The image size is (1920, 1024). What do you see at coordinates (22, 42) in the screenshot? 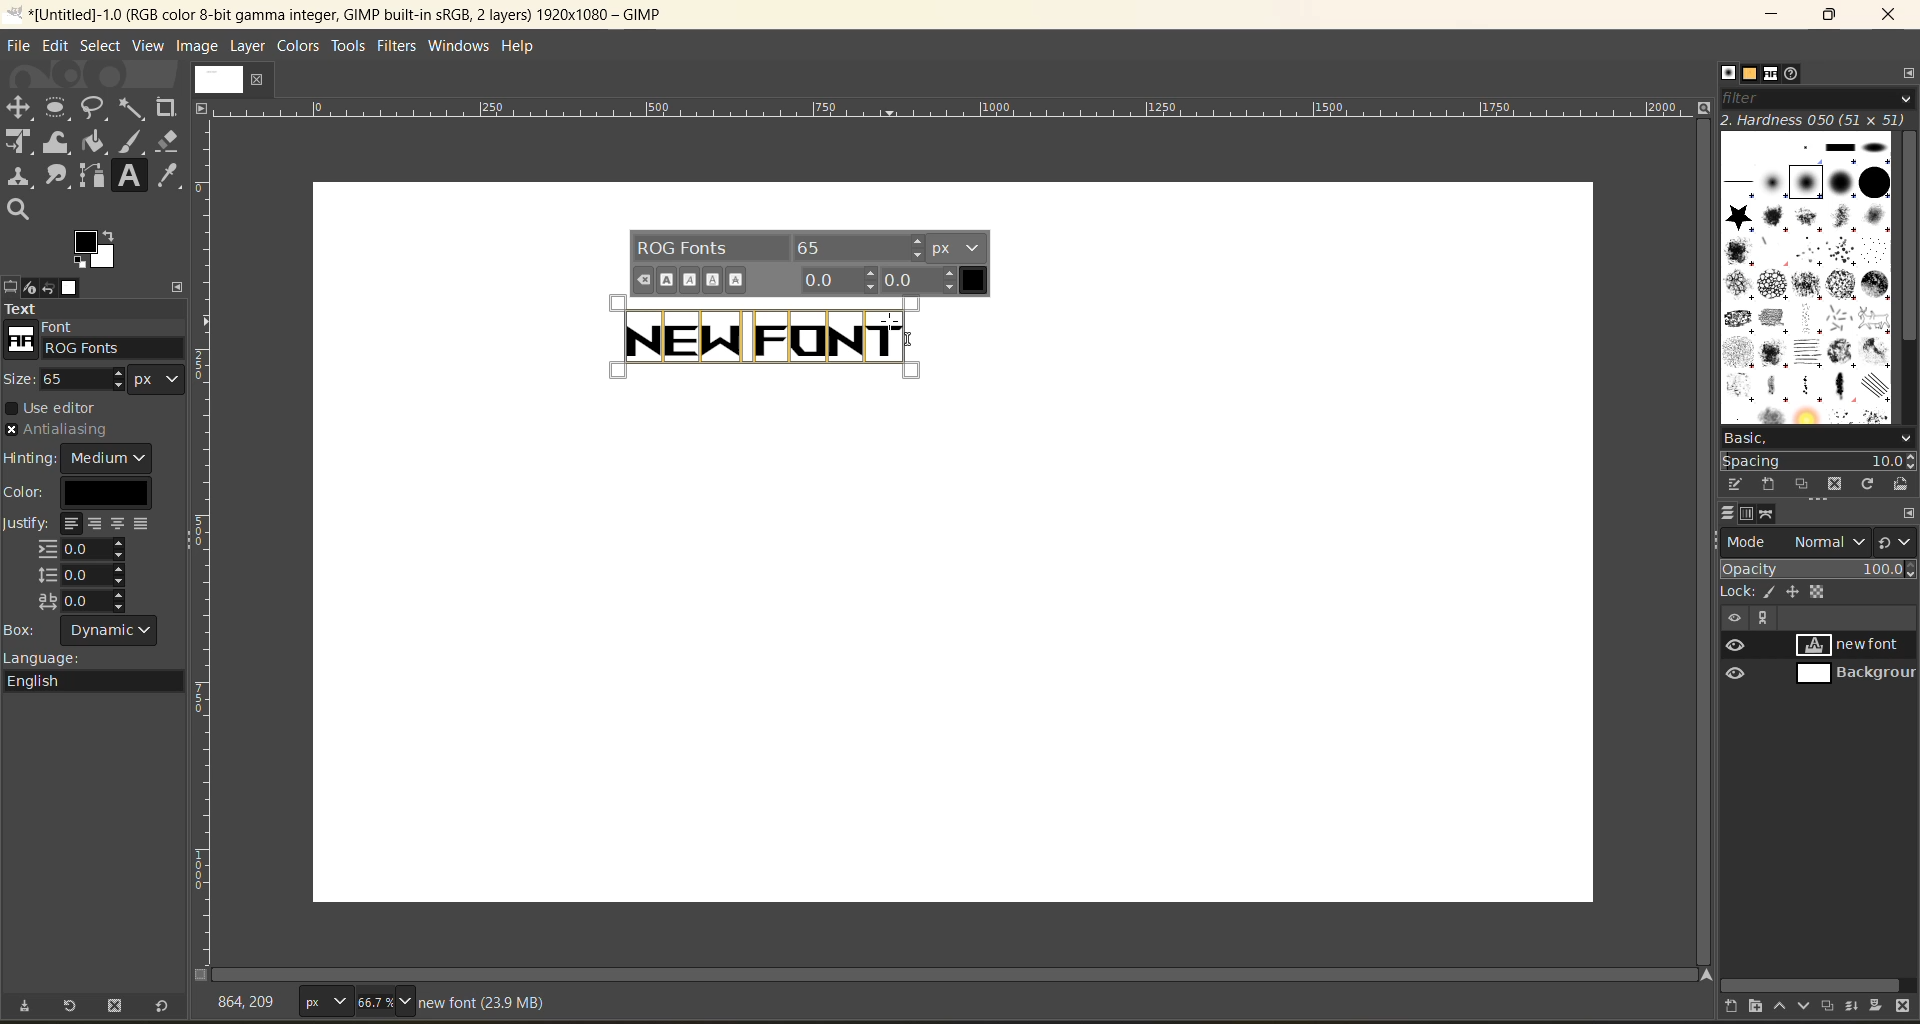
I see `file` at bounding box center [22, 42].